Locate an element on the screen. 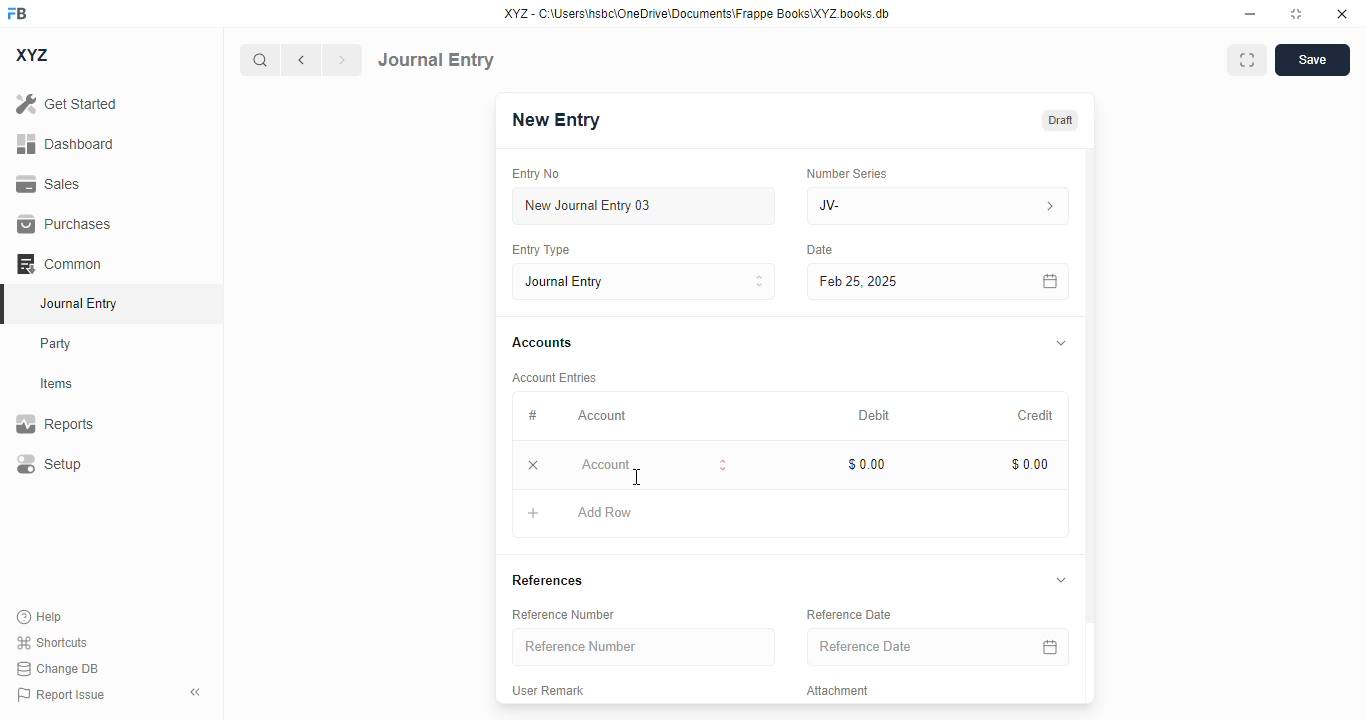  party is located at coordinates (56, 344).